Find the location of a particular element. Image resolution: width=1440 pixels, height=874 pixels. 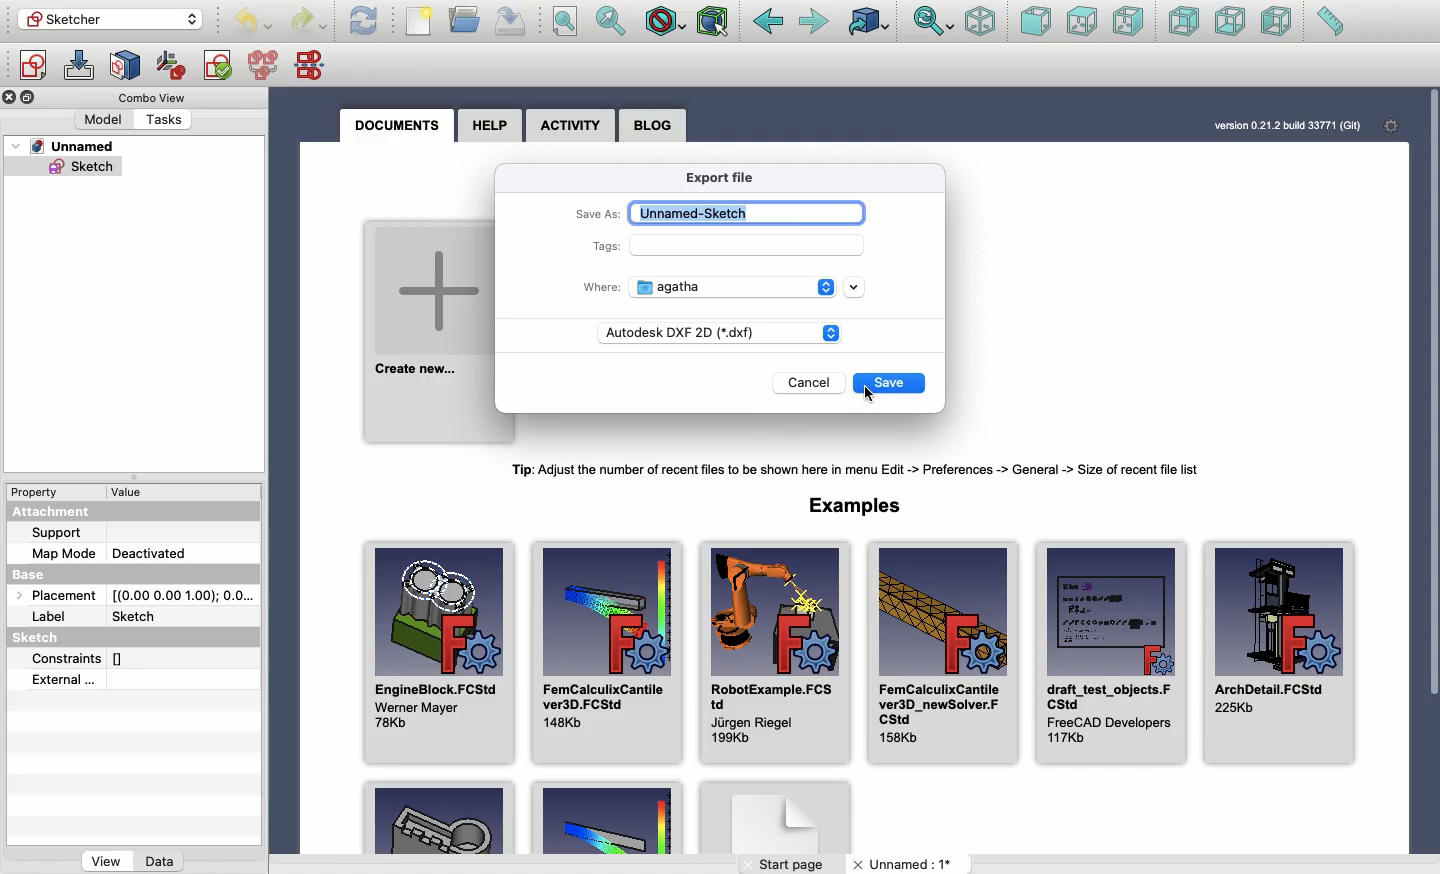

value is located at coordinates (131, 493).